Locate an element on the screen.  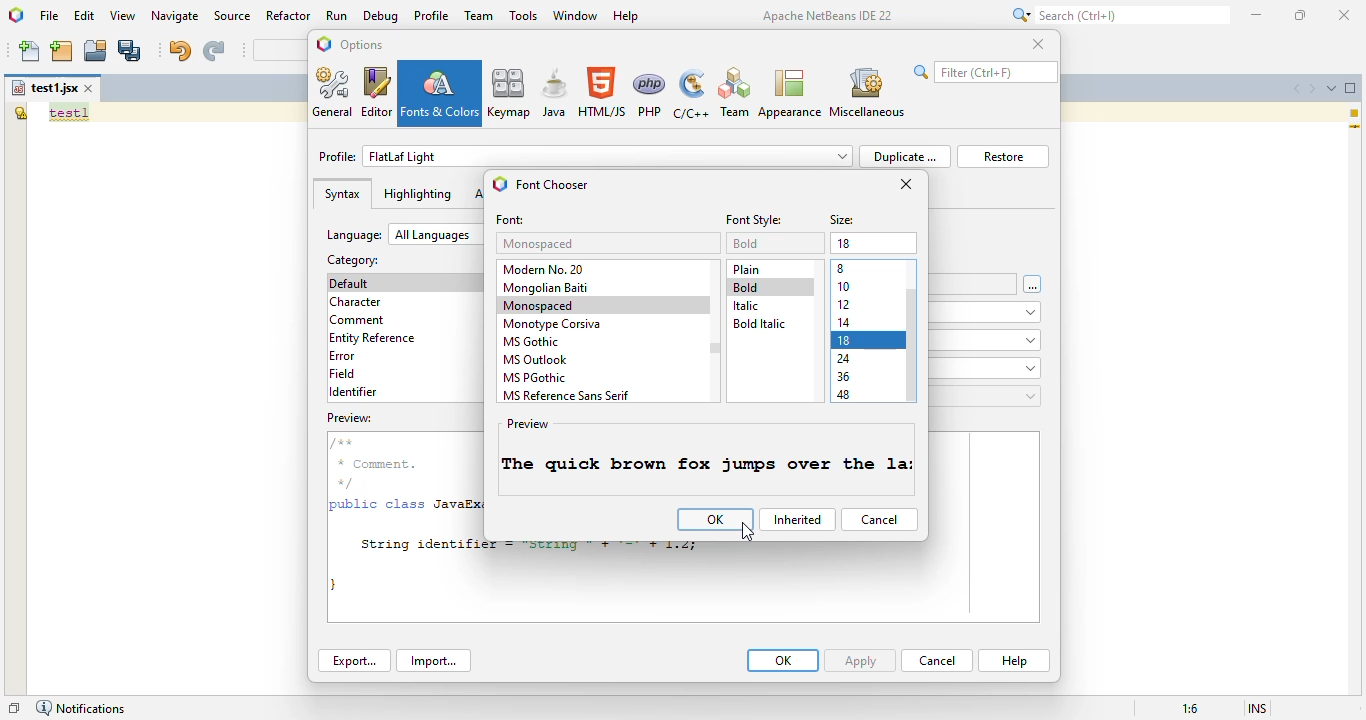
current line is located at coordinates (1355, 128).